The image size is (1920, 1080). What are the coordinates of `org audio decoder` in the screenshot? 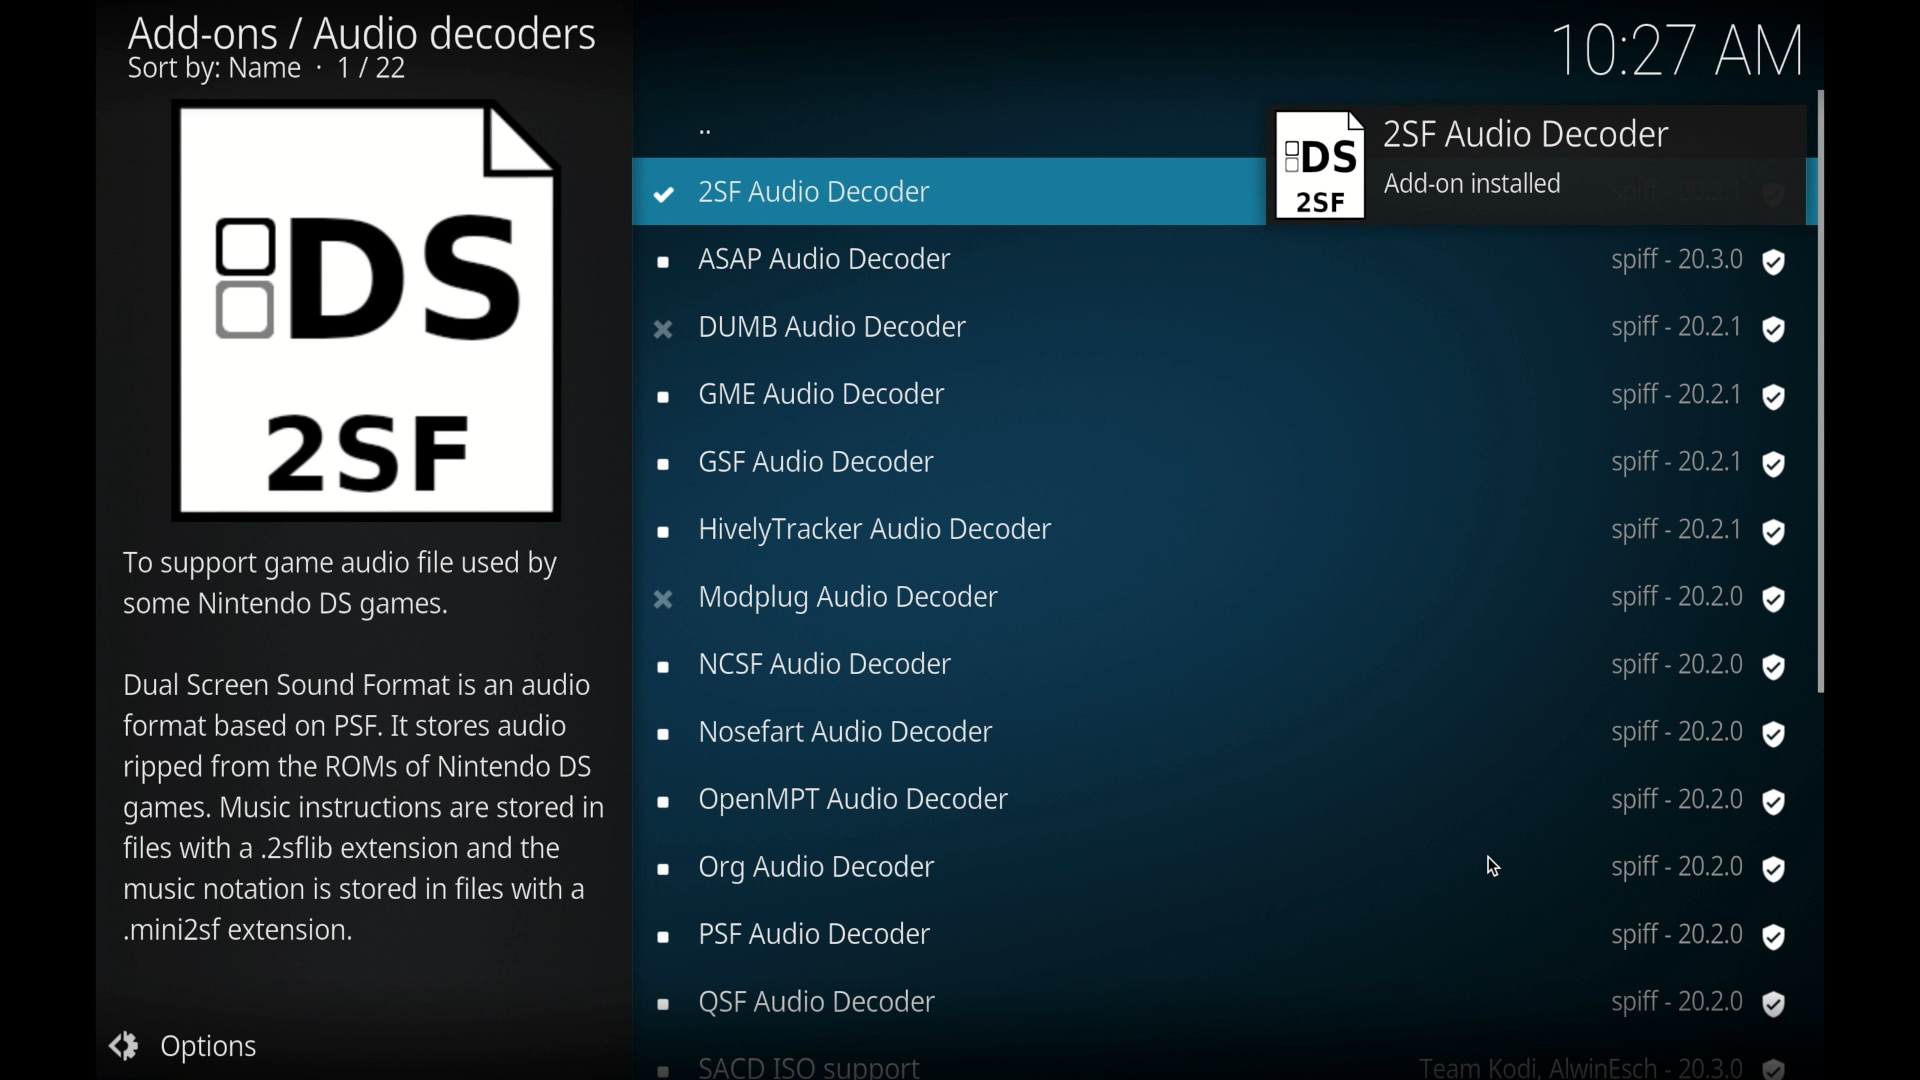 It's located at (1220, 867).